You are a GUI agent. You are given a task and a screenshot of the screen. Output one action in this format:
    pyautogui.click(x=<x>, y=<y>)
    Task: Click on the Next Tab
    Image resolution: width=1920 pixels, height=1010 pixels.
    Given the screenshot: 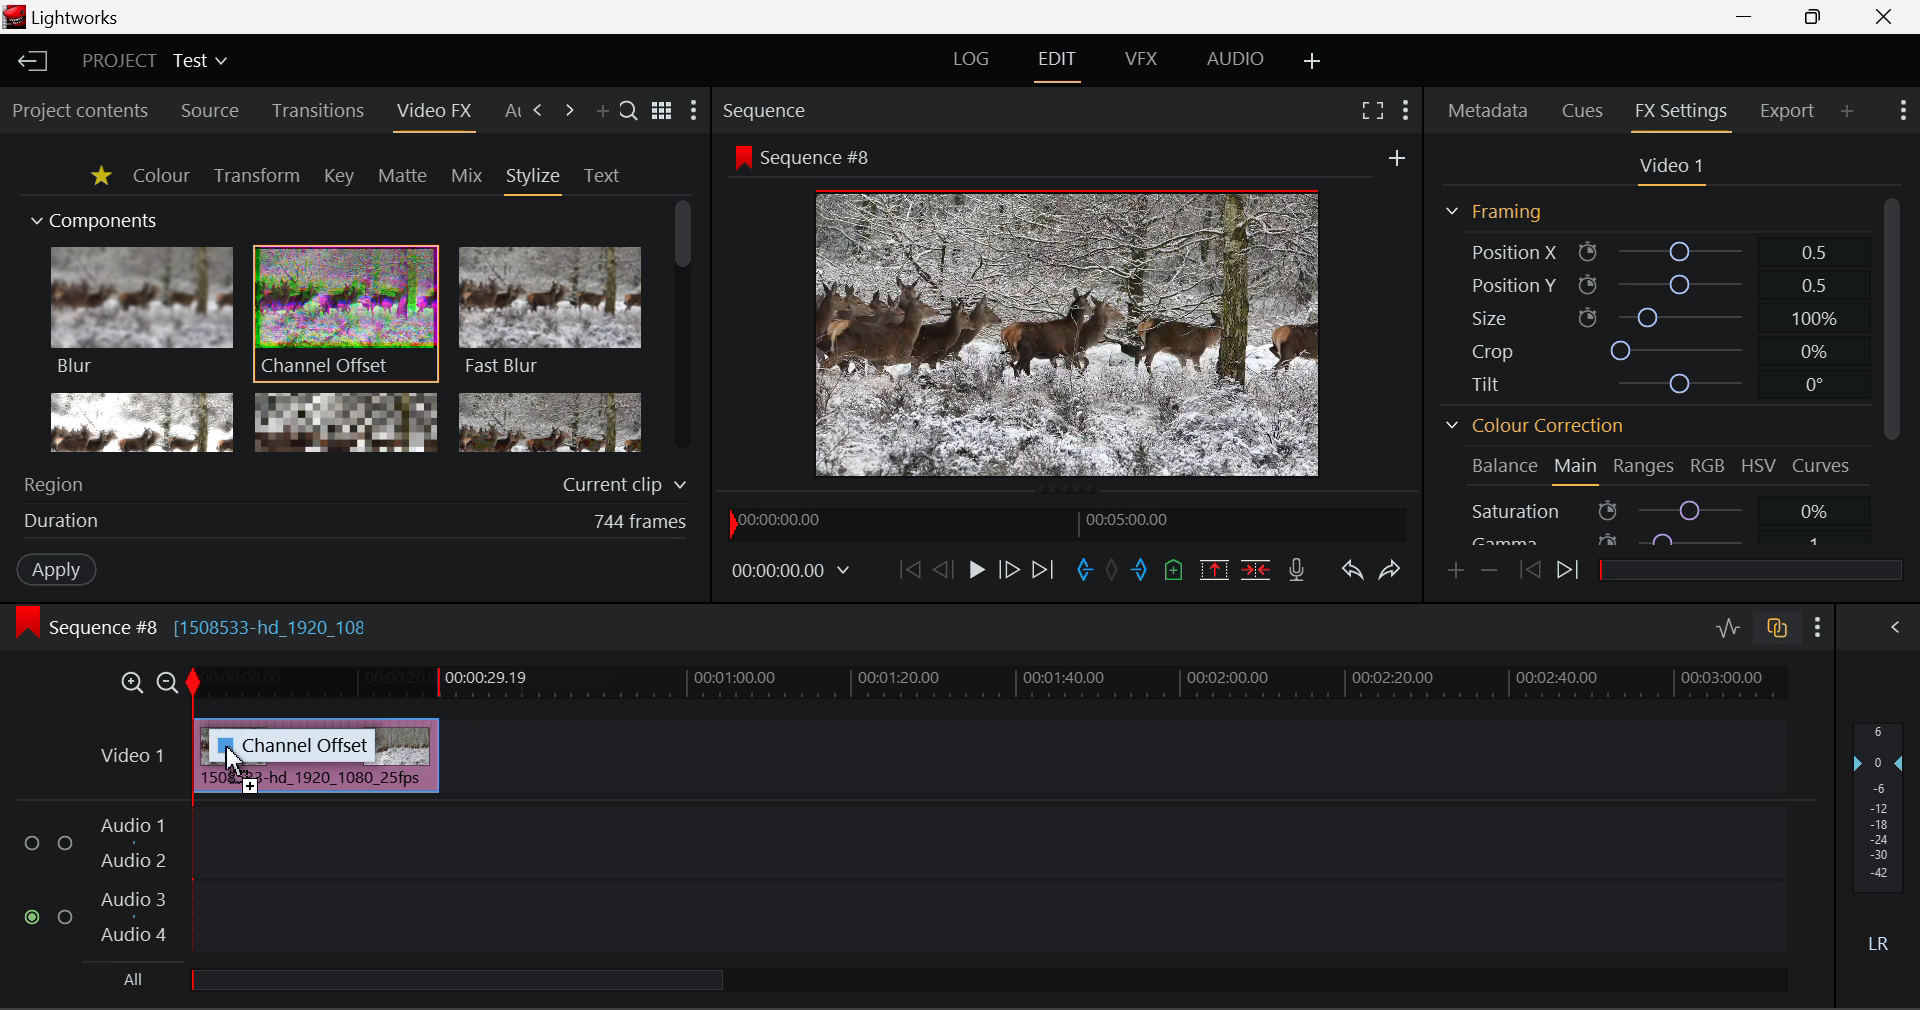 What is the action you would take?
    pyautogui.click(x=569, y=111)
    